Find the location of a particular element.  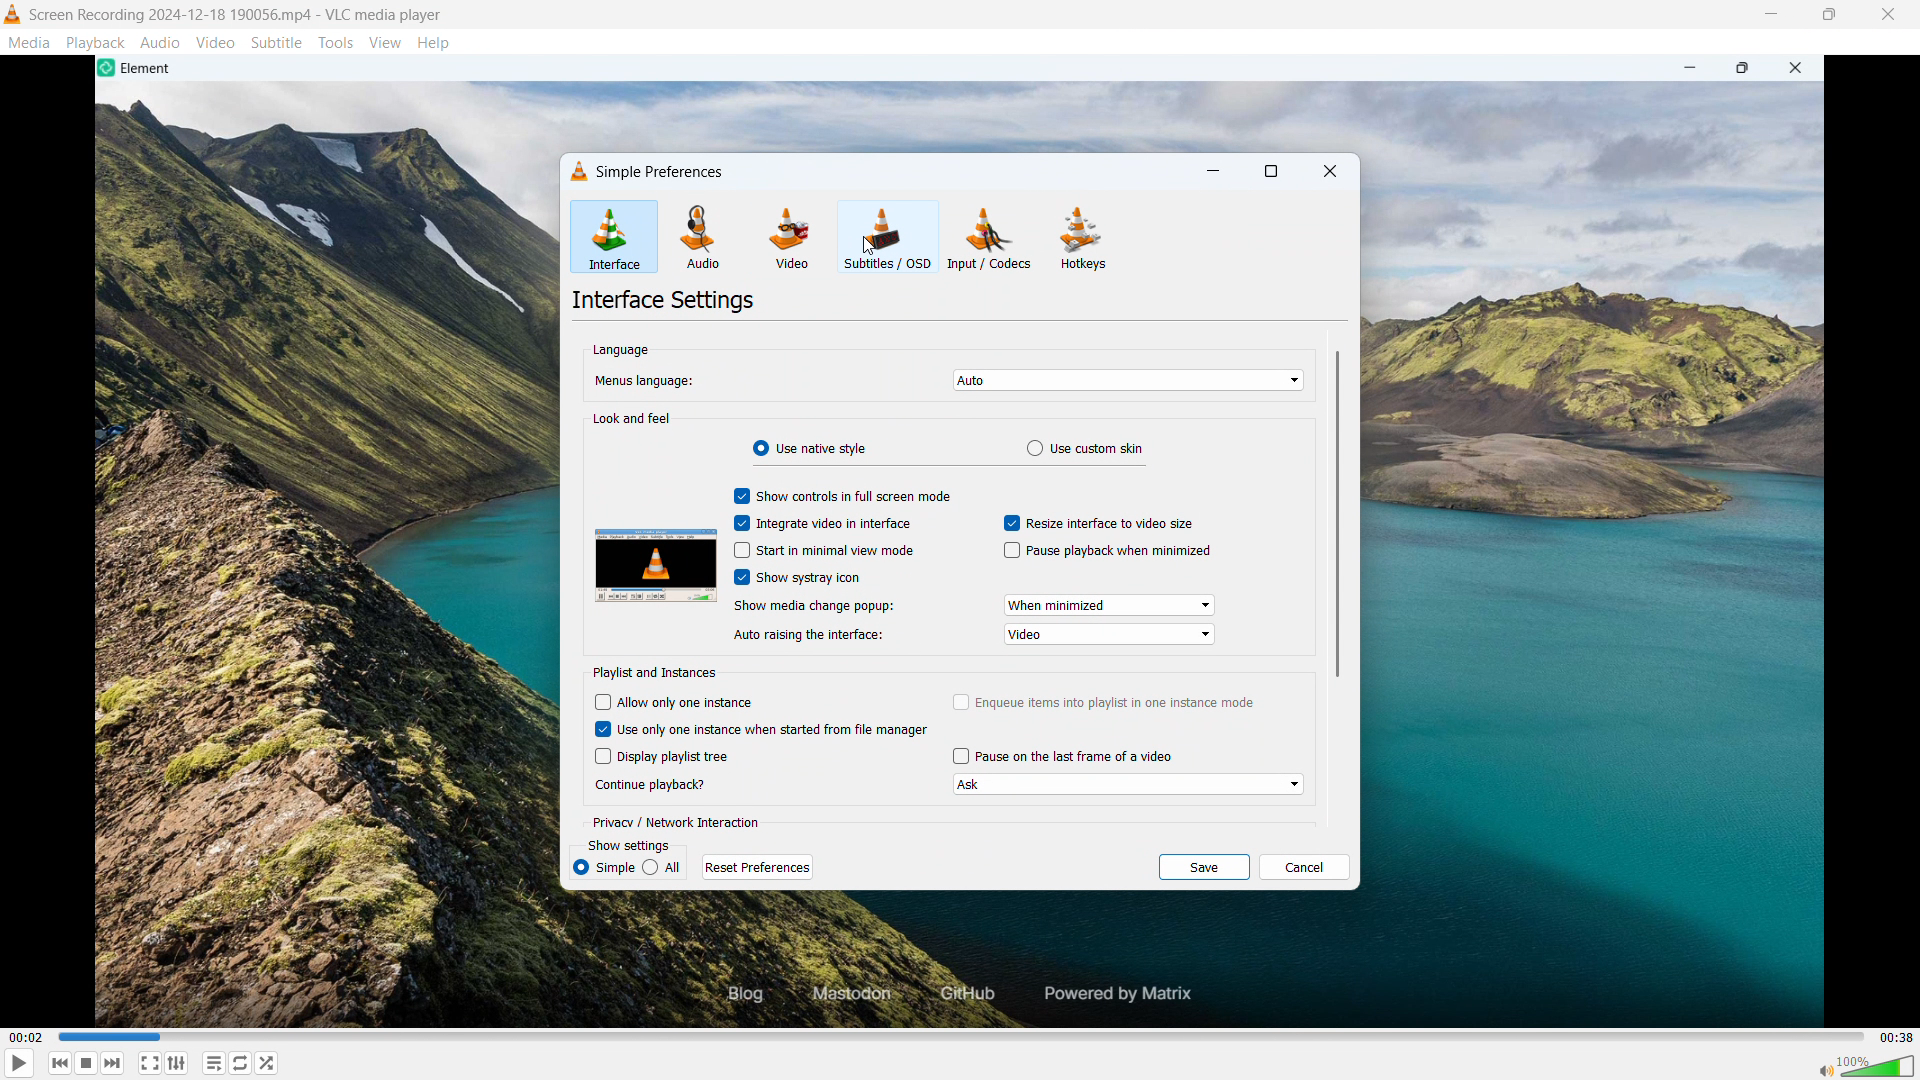

Pause on the last frame of video  is located at coordinates (1077, 758).